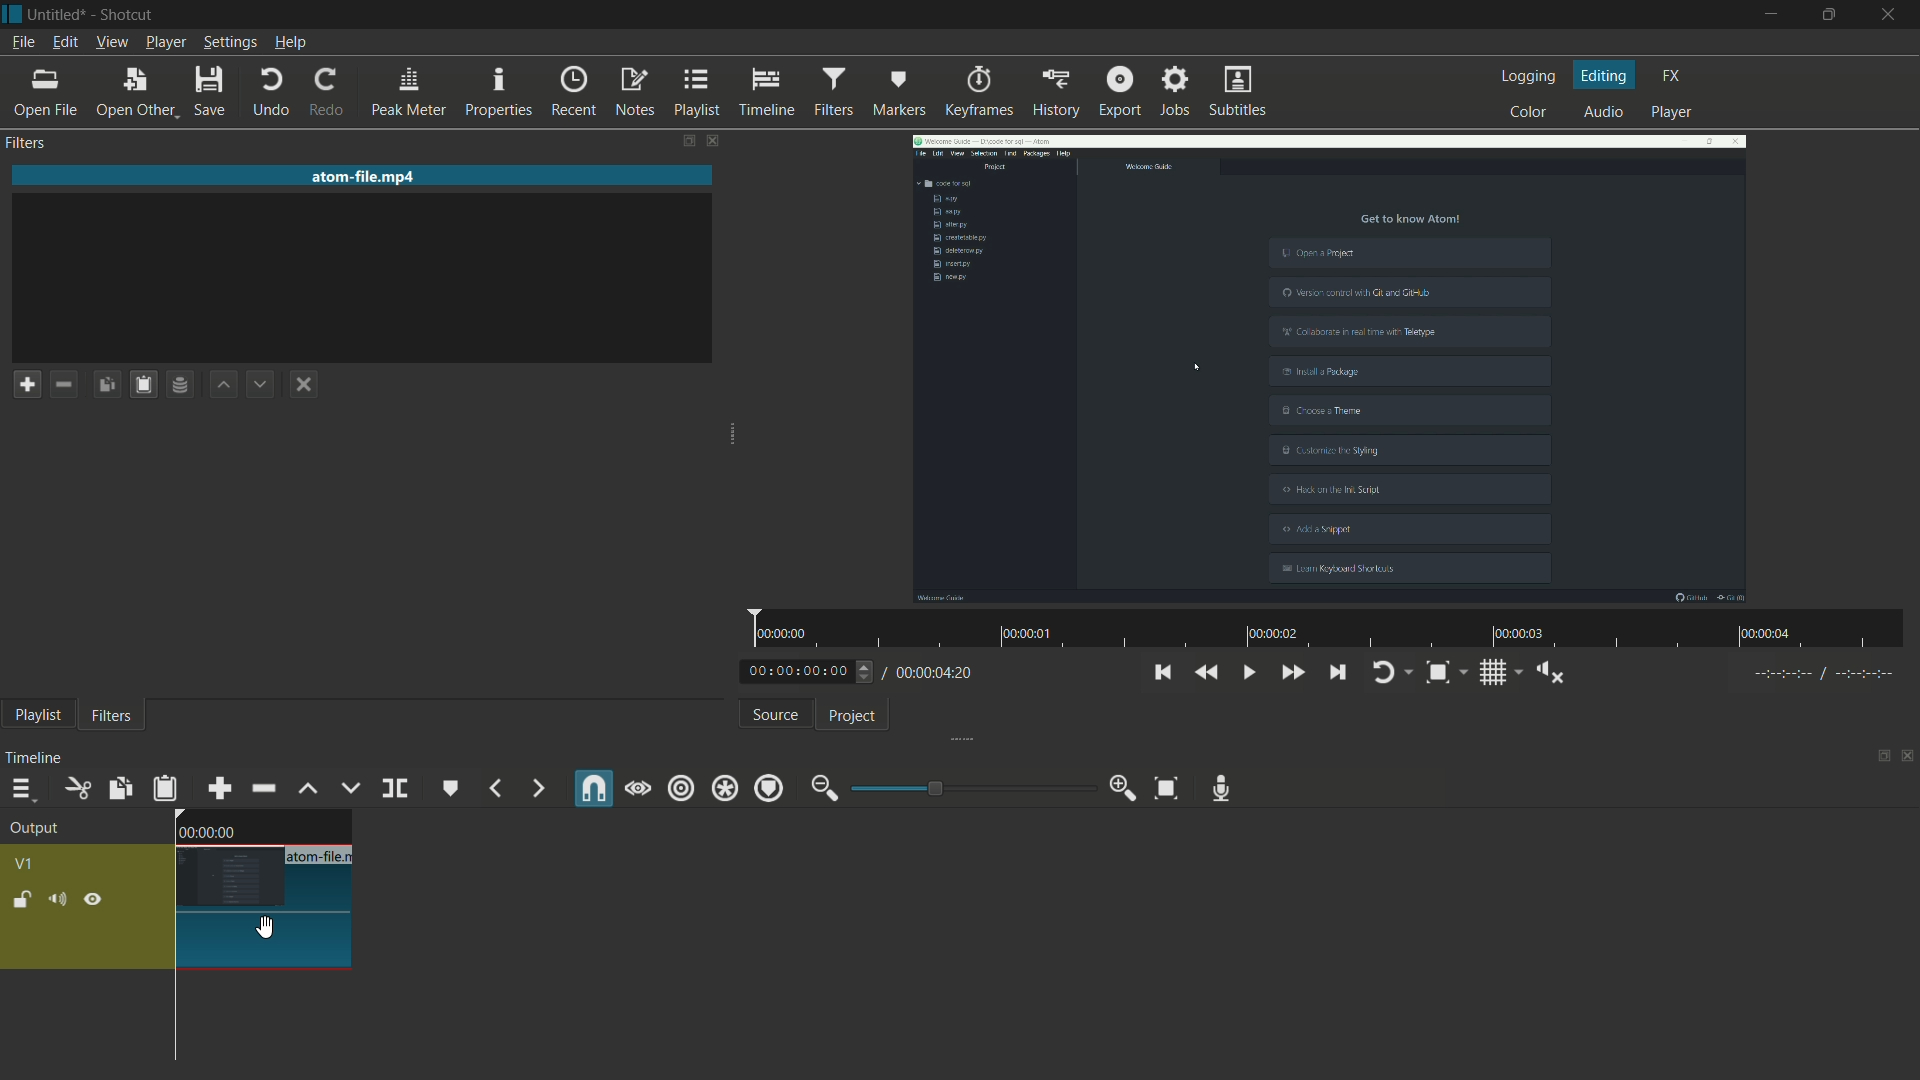 The image size is (1920, 1080). I want to click on save filter set, so click(179, 386).